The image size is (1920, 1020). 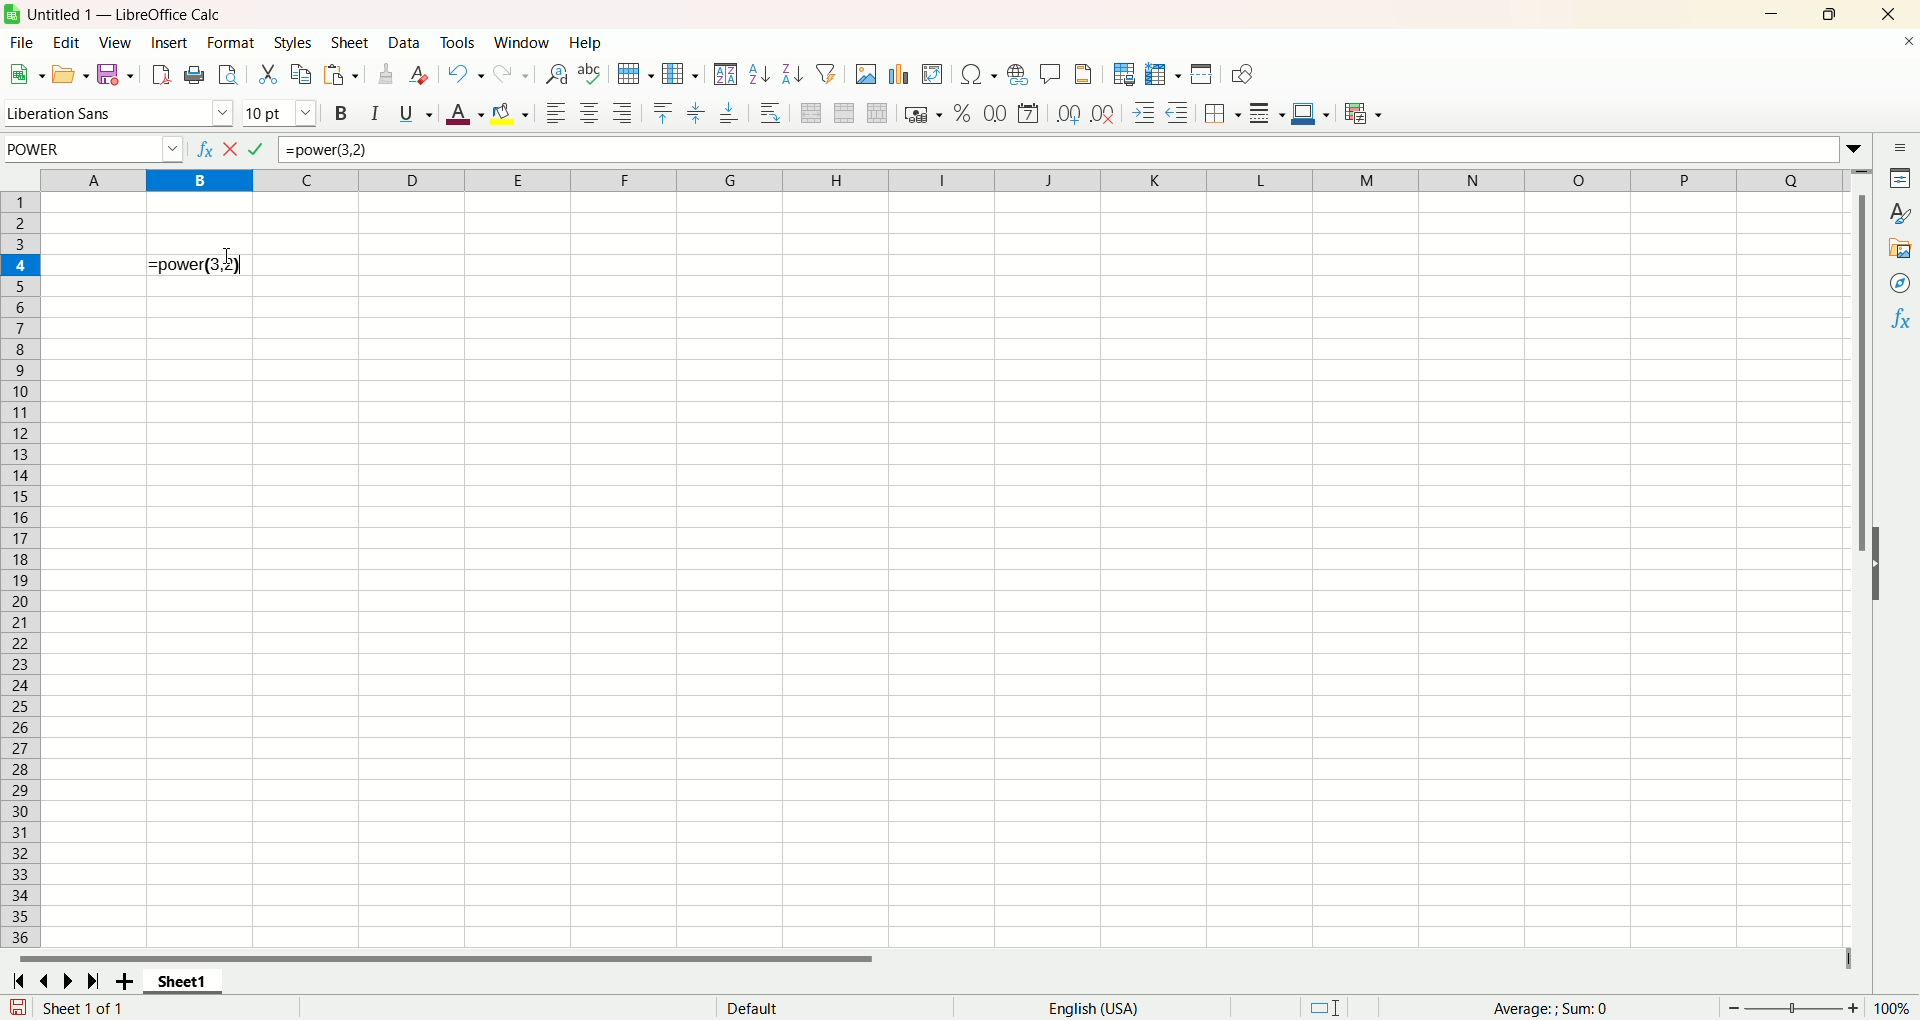 I want to click on draw function, so click(x=1243, y=76).